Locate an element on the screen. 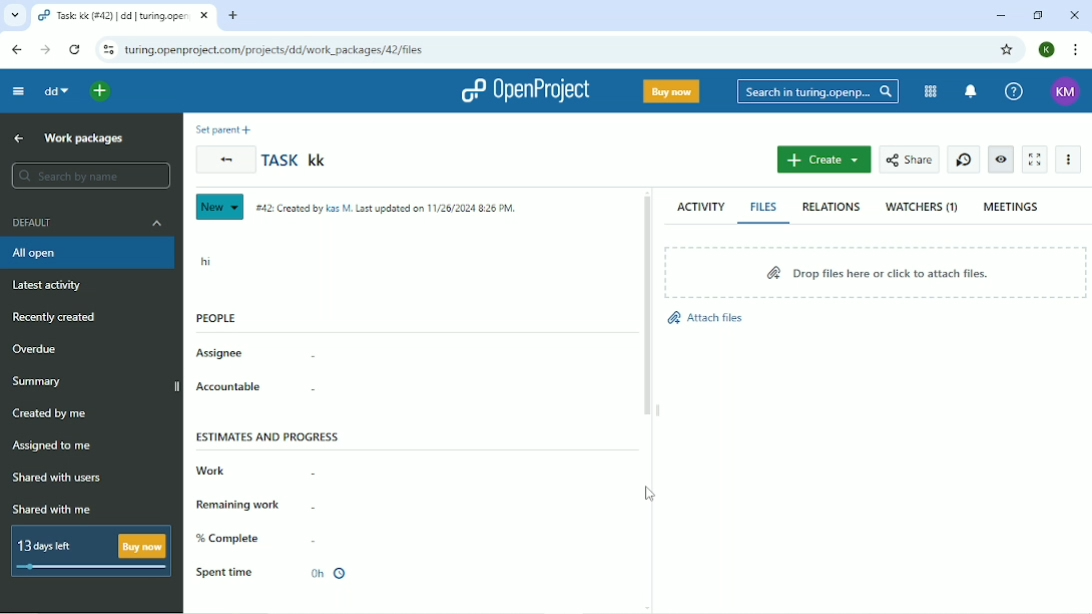 The height and width of the screenshot is (614, 1092). task: kk(#42)|dd|turing.openproject.com is located at coordinates (124, 16).